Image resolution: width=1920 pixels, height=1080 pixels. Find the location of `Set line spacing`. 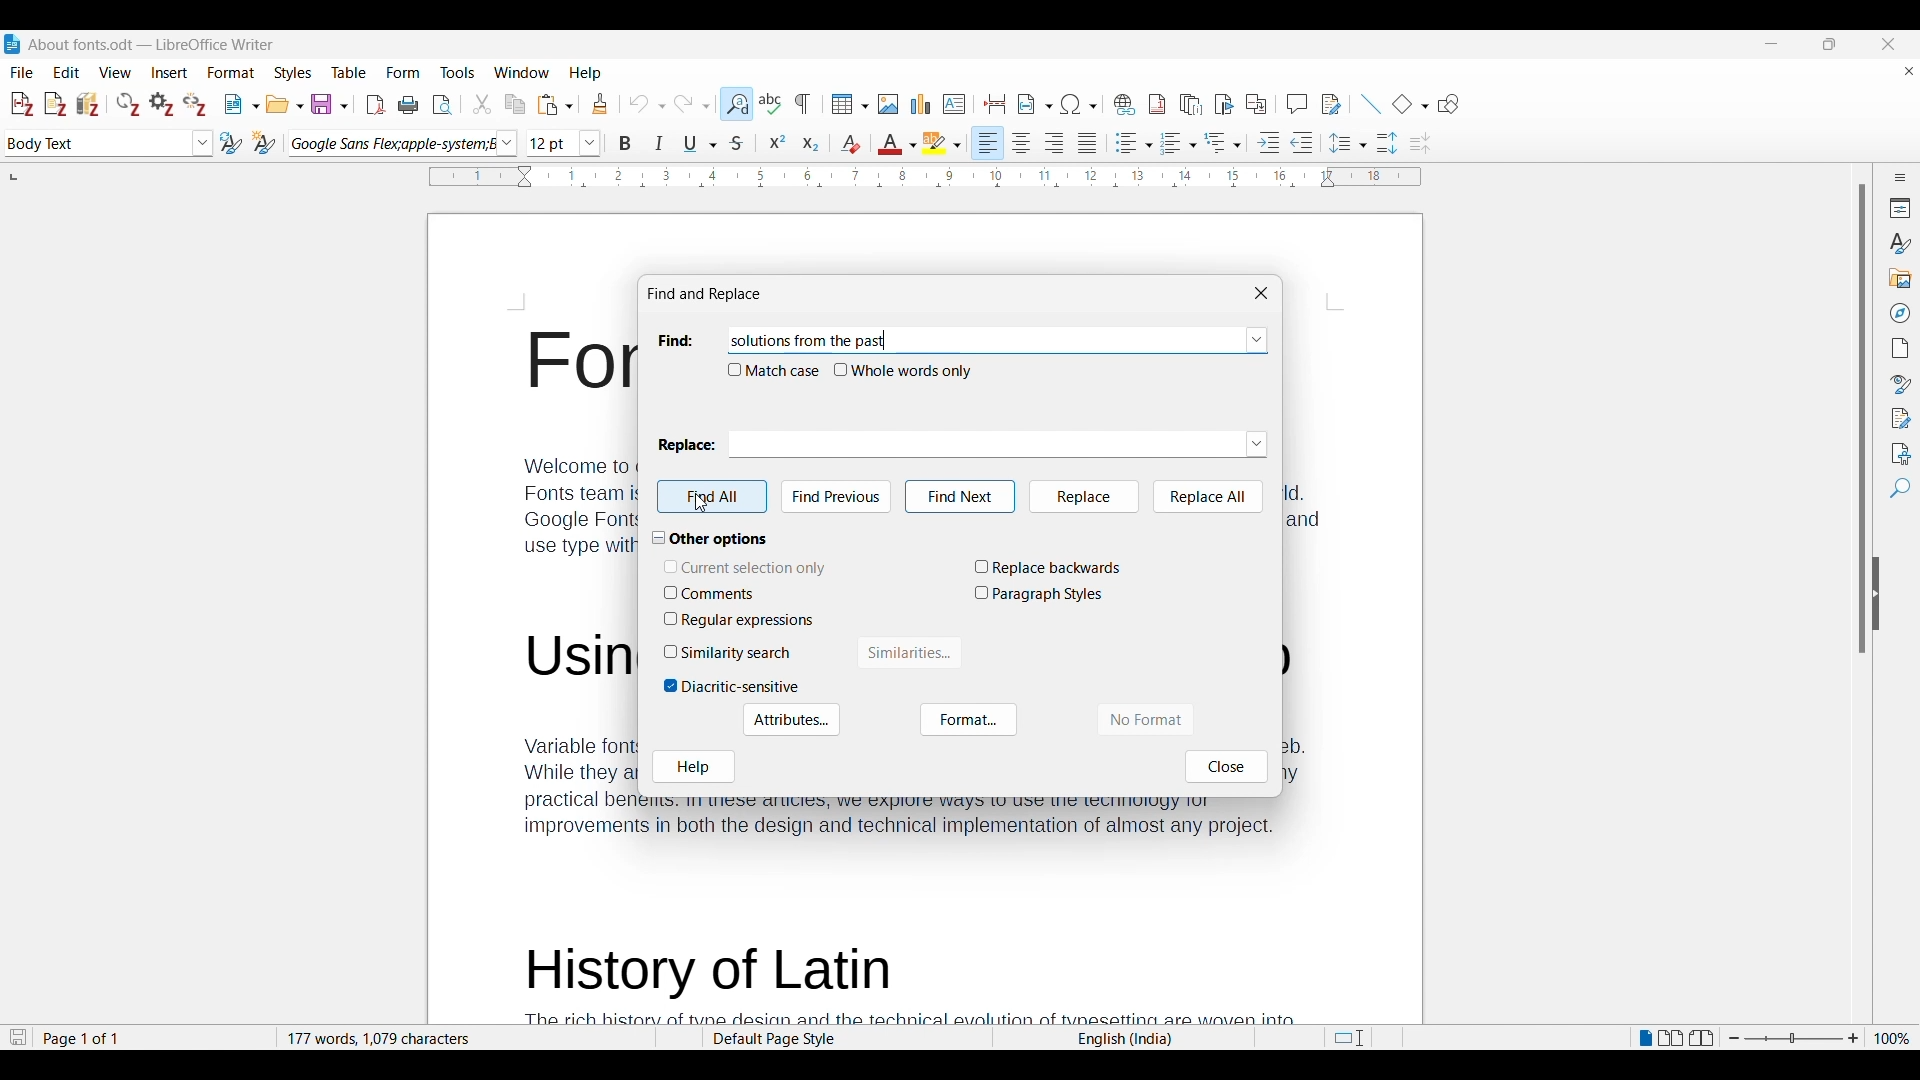

Set line spacing is located at coordinates (1348, 143).